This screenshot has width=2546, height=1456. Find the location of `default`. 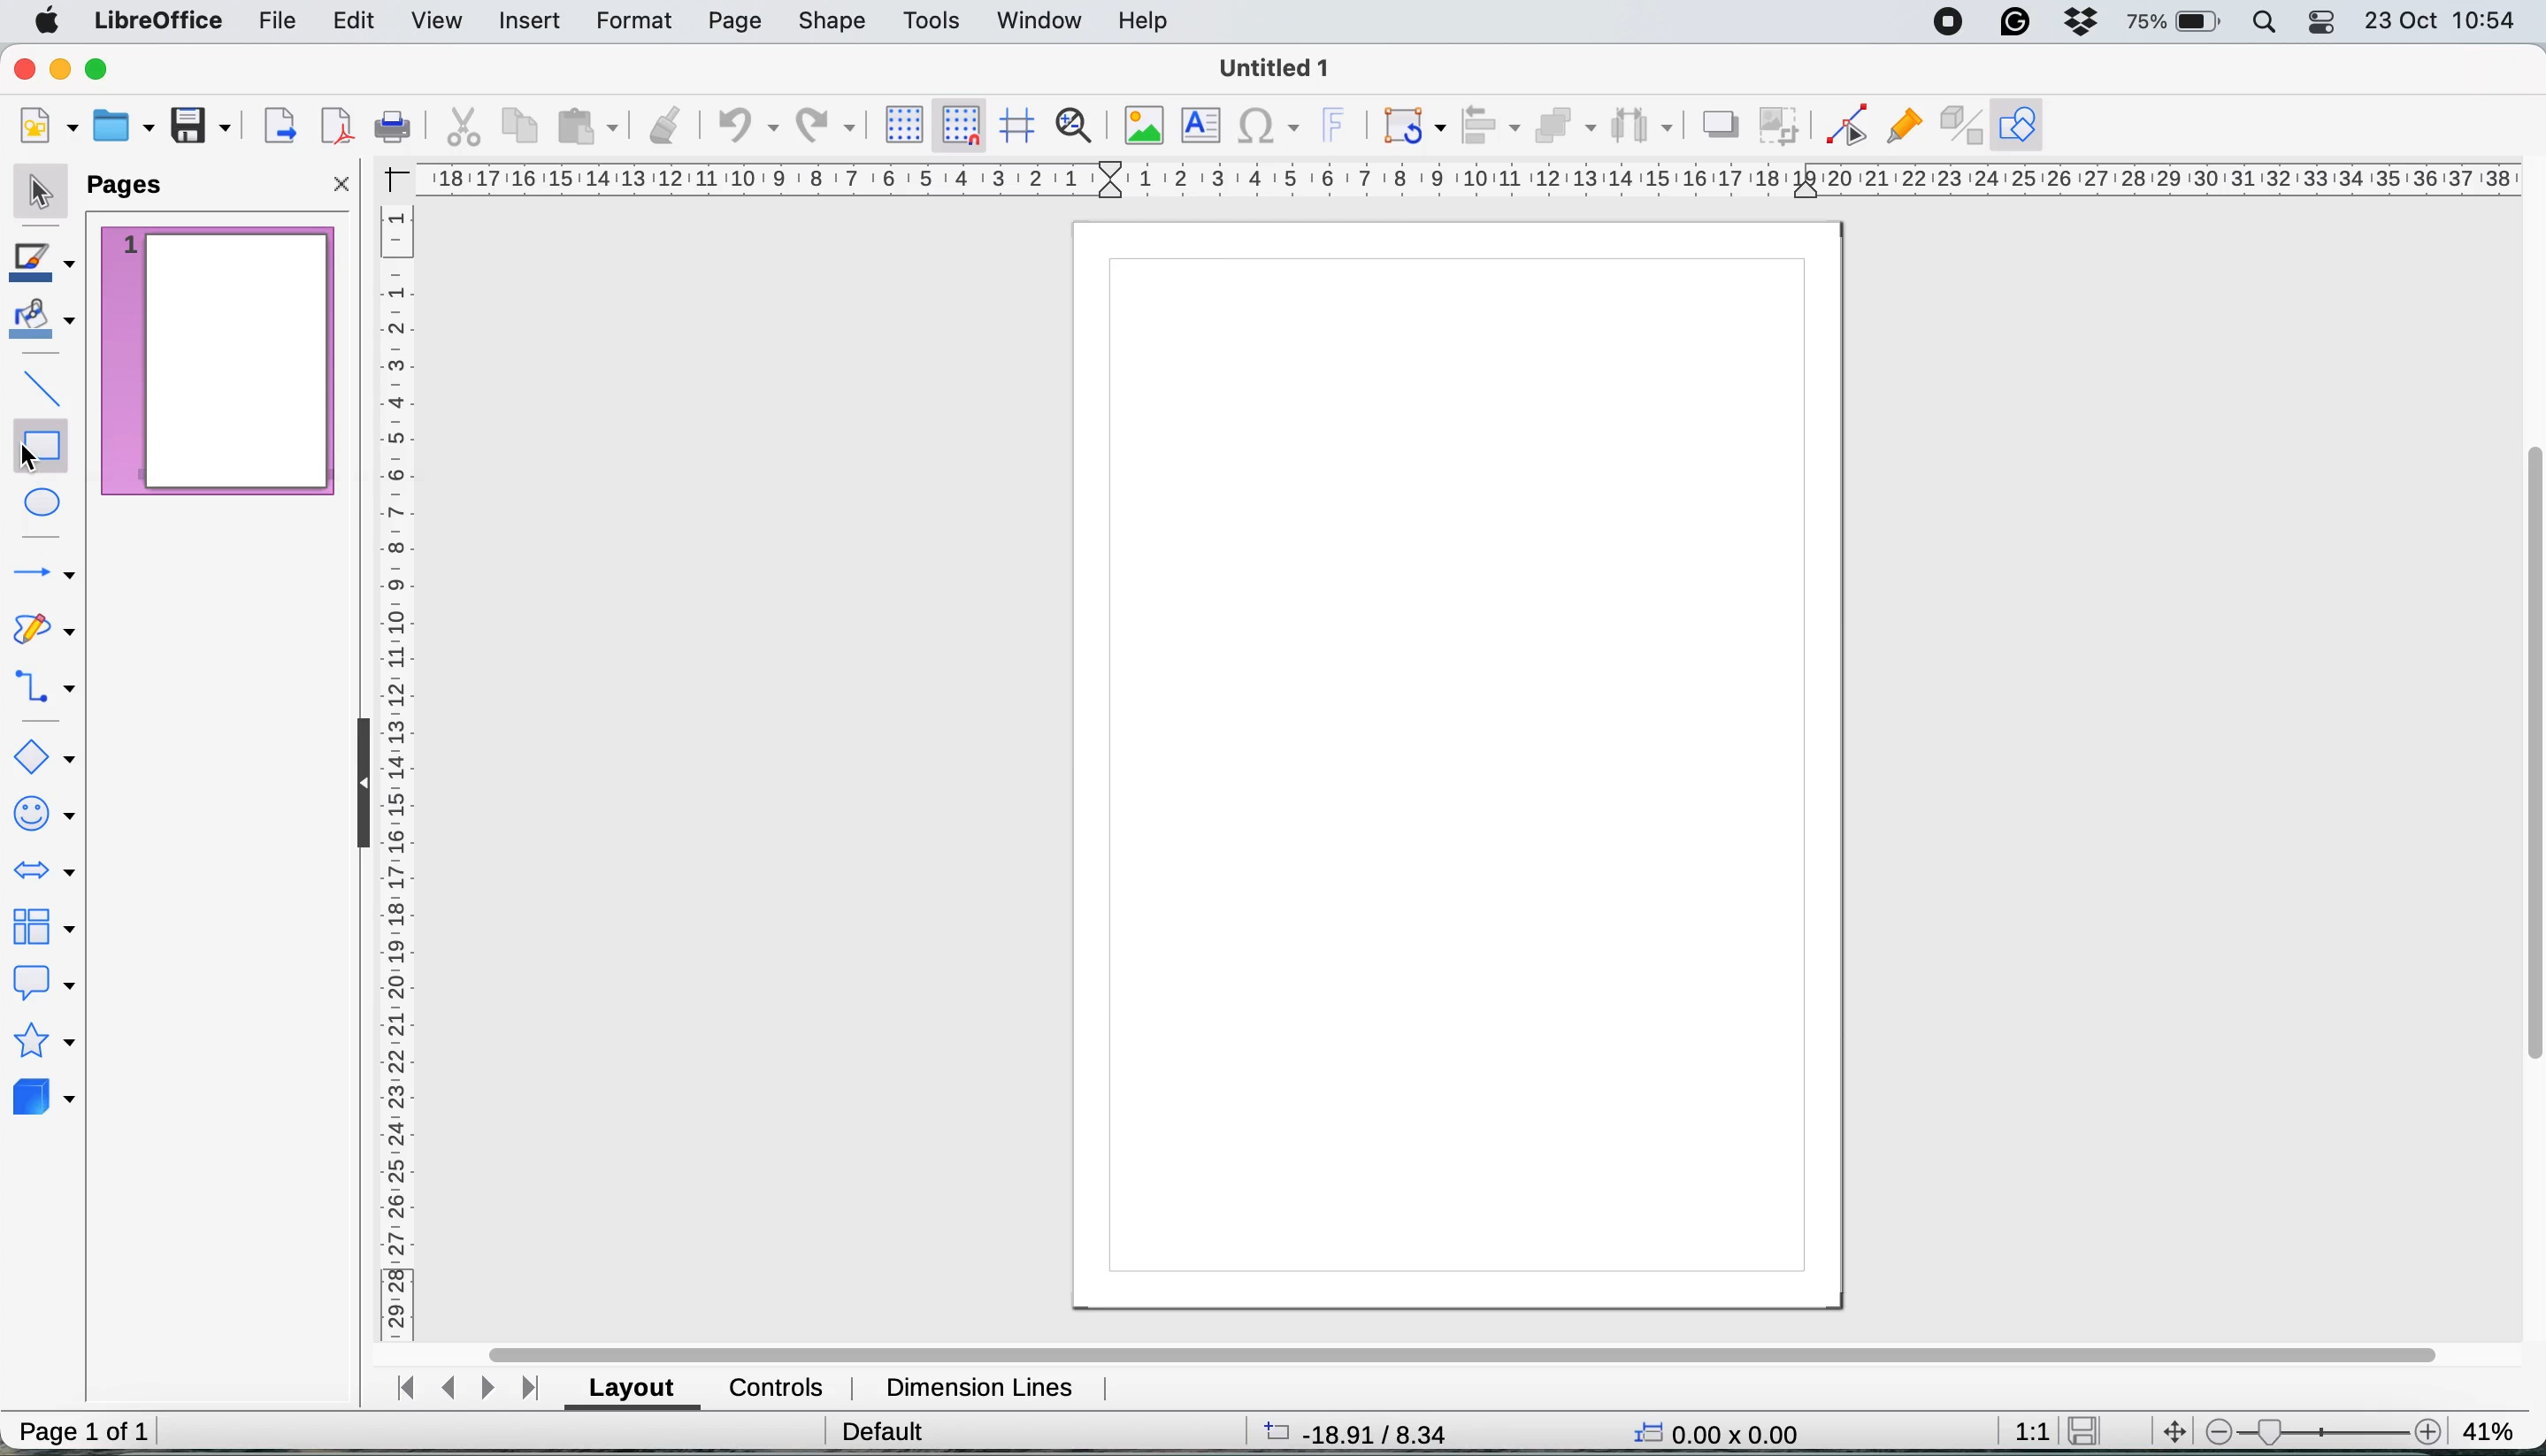

default is located at coordinates (882, 1429).